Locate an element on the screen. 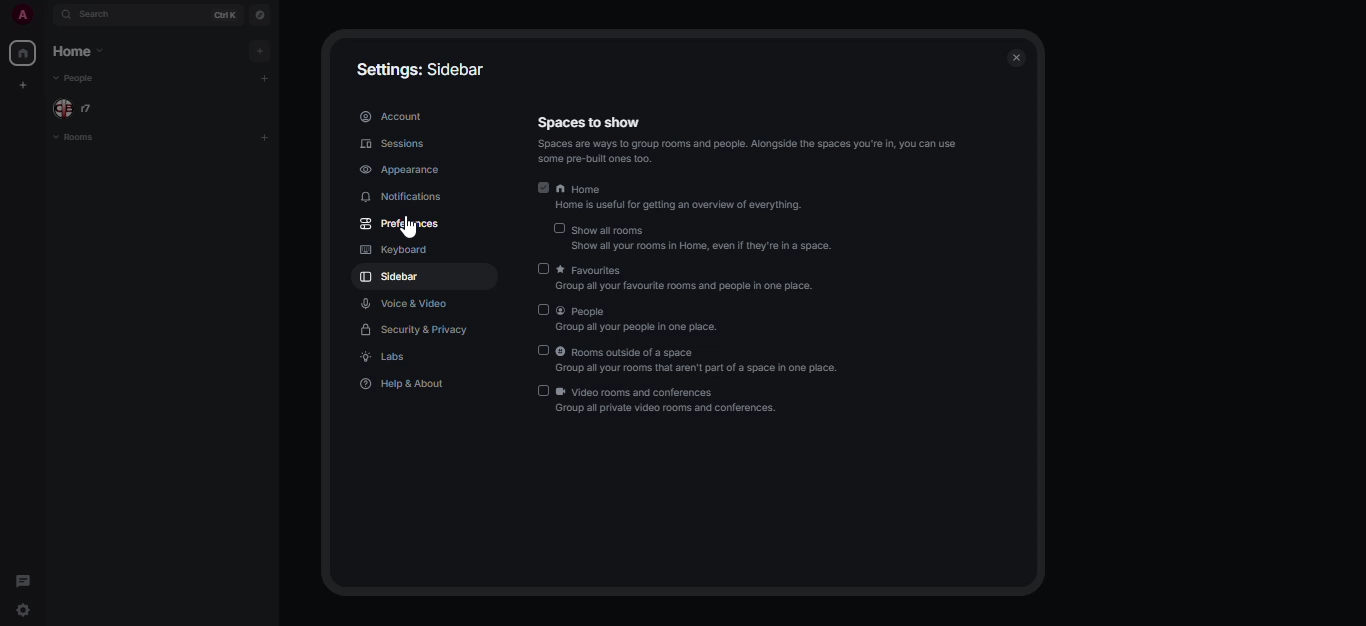  rooms outside of a space group all your rooms that arent't part of a space in one place is located at coordinates (704, 360).